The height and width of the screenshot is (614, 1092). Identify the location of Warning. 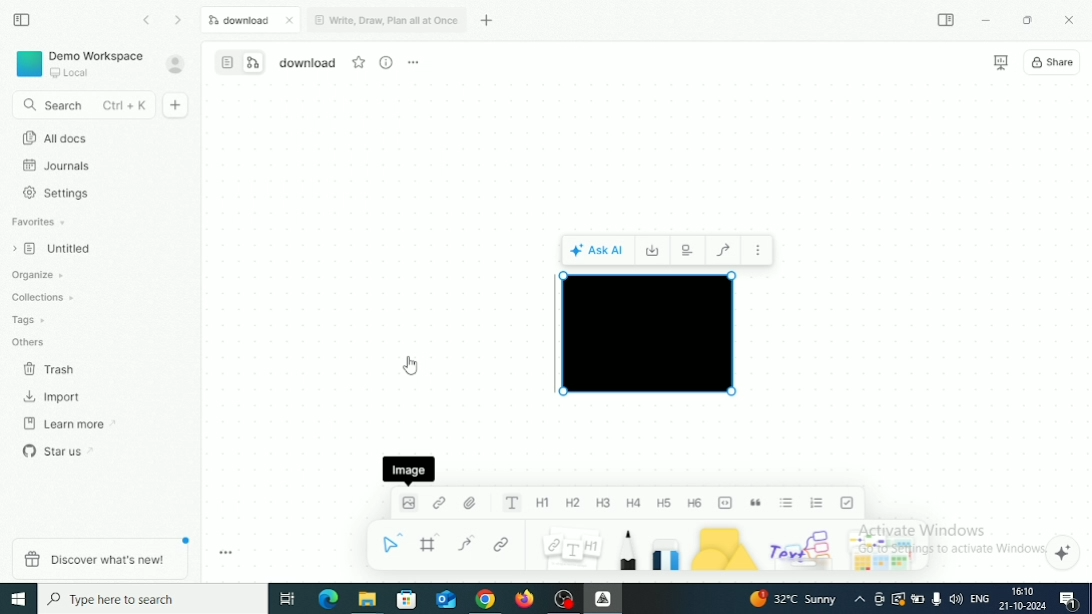
(898, 599).